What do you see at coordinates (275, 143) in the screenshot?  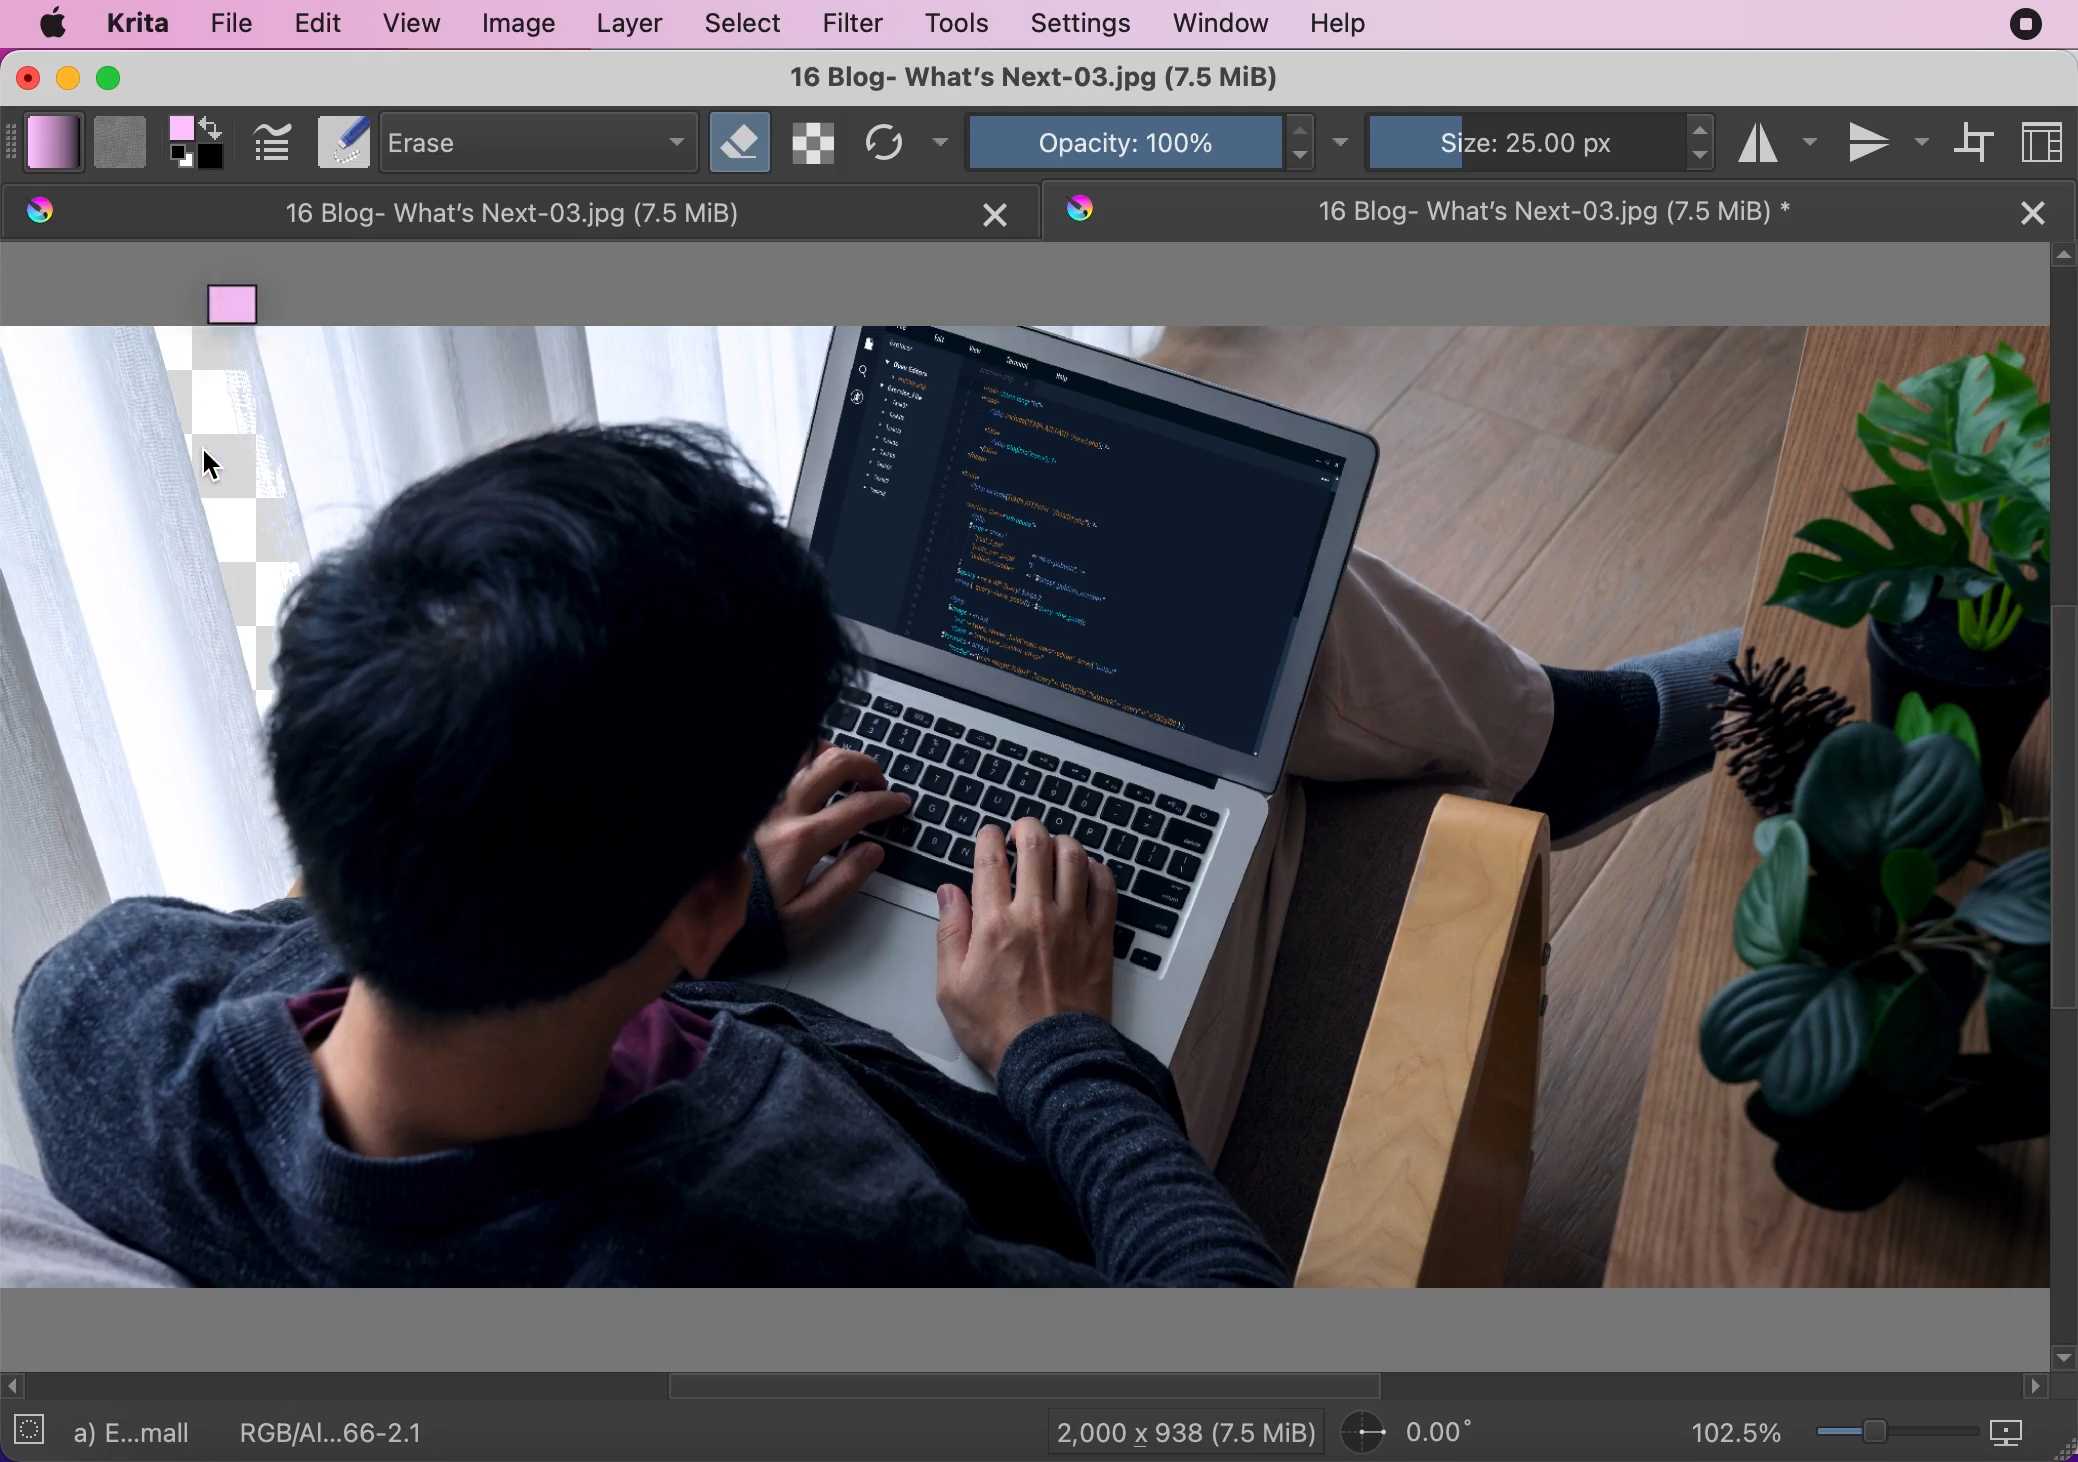 I see `edit brush settings` at bounding box center [275, 143].